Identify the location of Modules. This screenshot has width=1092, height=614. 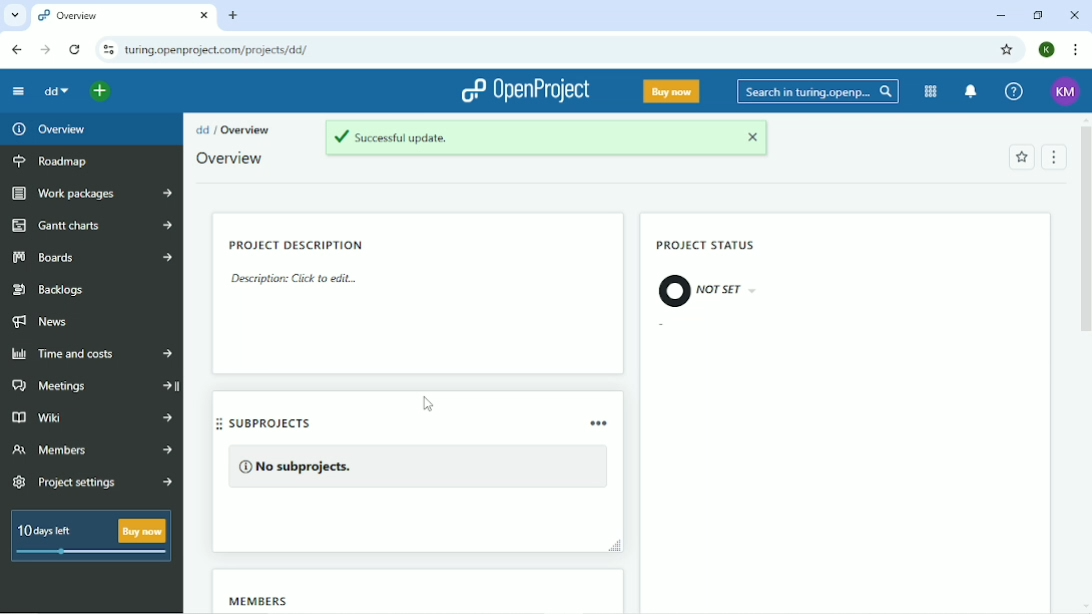
(930, 91).